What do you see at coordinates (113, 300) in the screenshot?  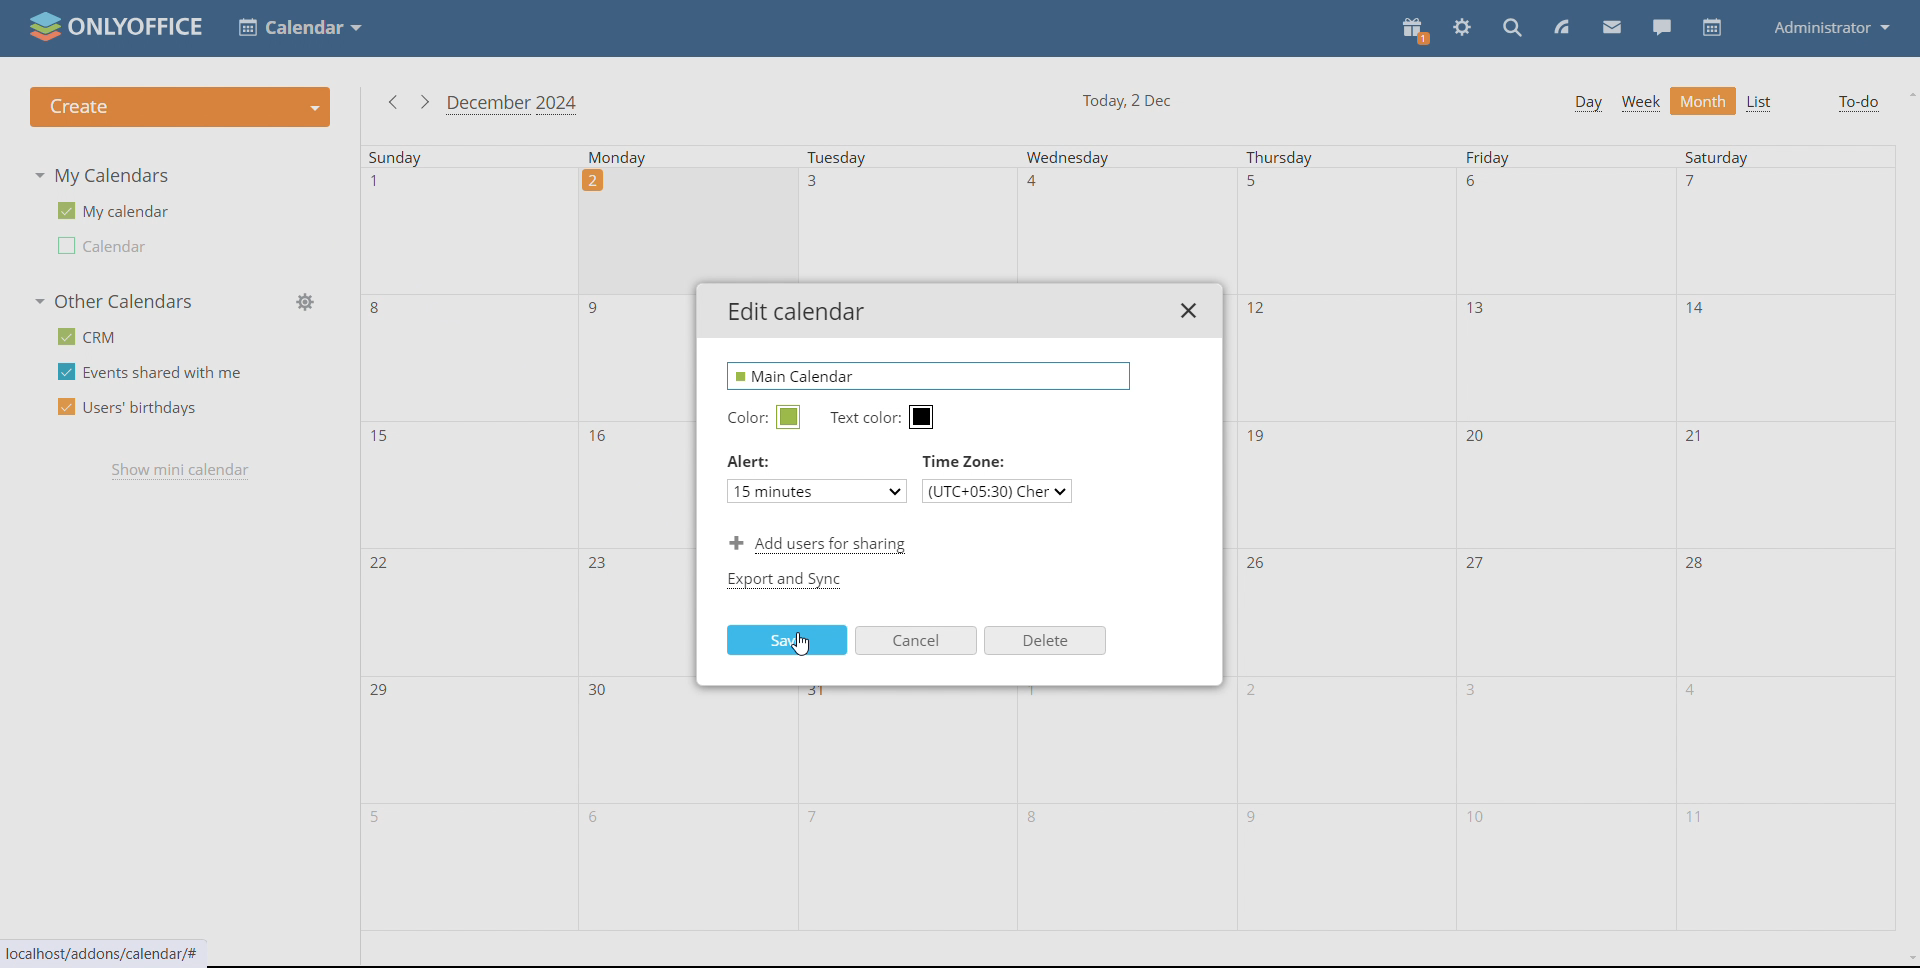 I see `other calendars` at bounding box center [113, 300].